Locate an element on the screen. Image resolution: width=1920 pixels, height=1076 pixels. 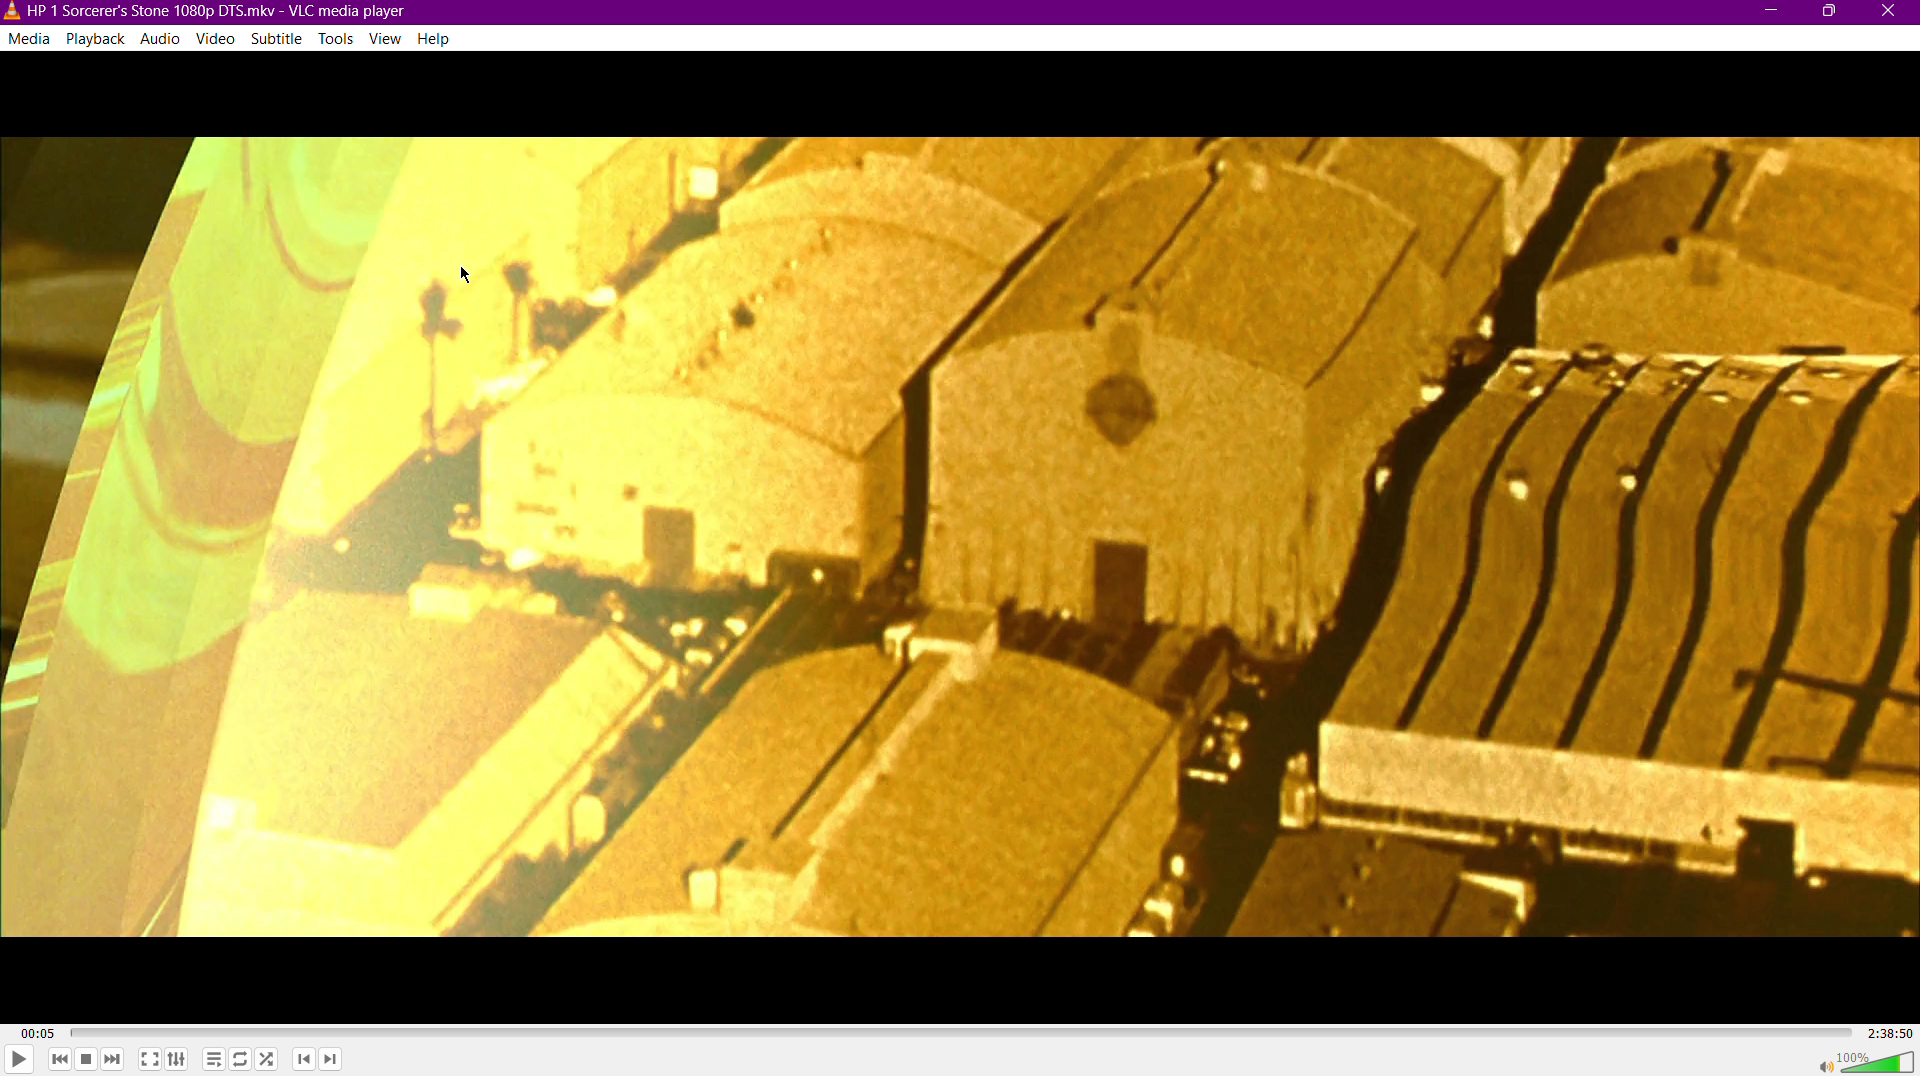
Video is located at coordinates (218, 38).